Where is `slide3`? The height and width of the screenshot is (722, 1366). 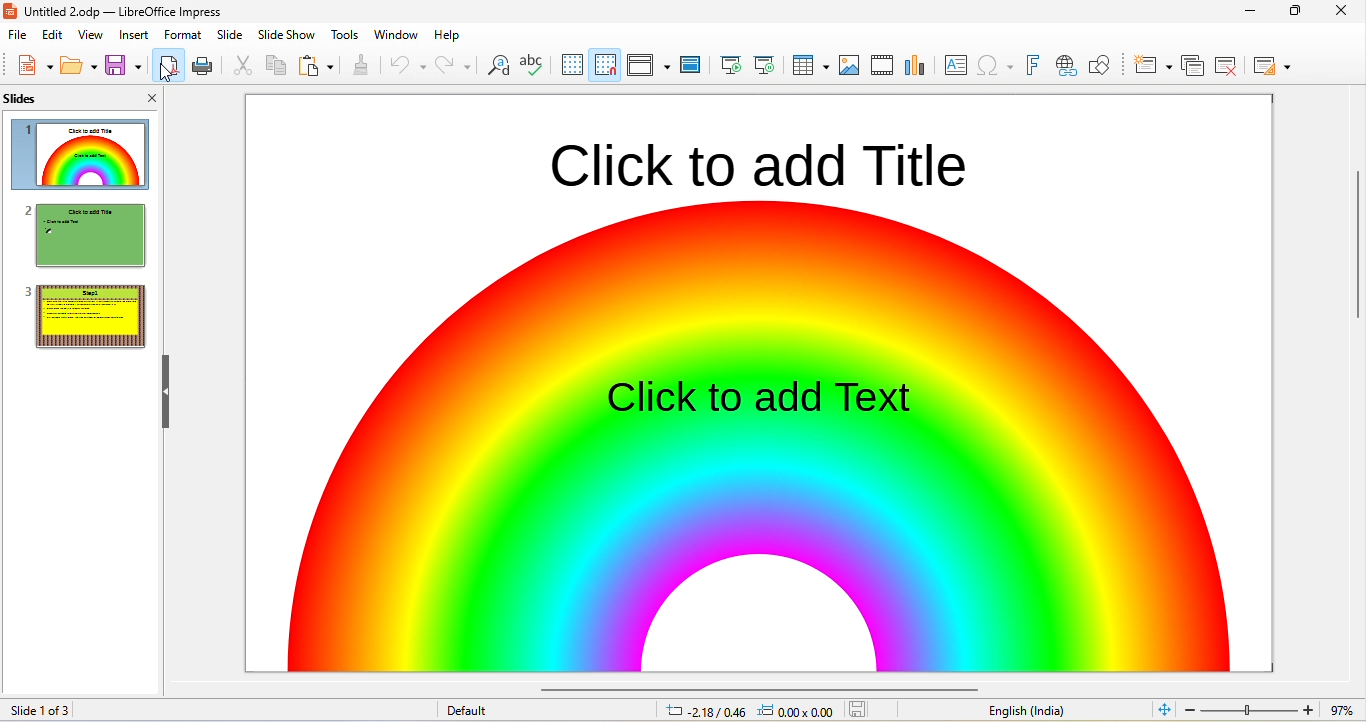
slide3 is located at coordinates (82, 316).